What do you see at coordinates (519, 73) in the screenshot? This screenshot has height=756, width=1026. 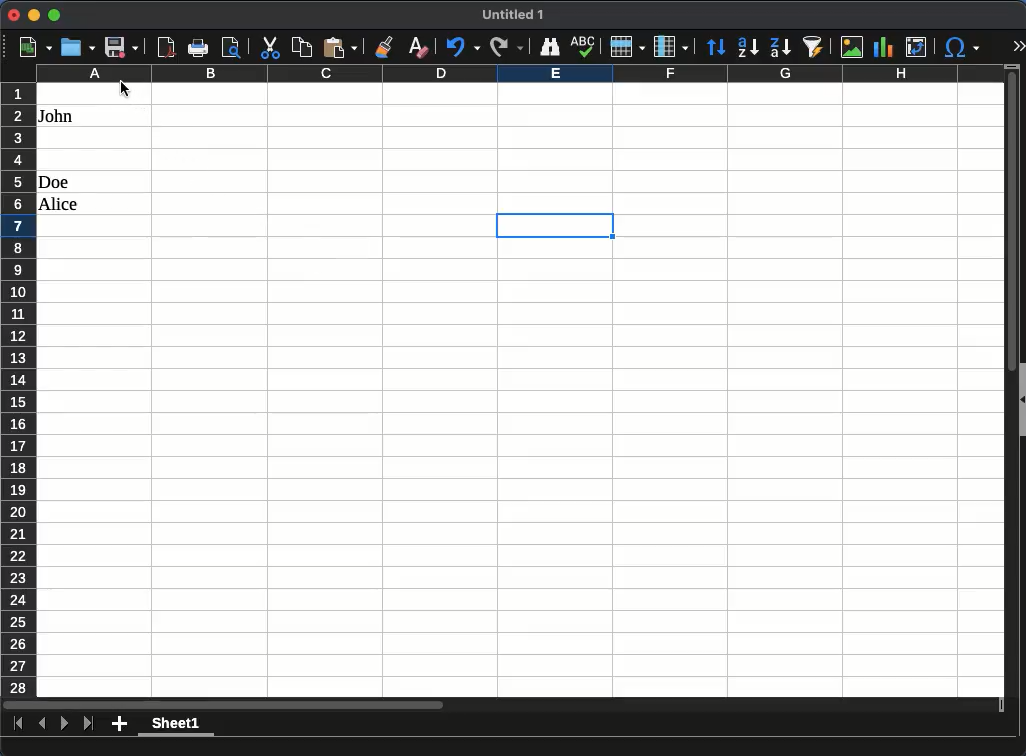 I see `column` at bounding box center [519, 73].